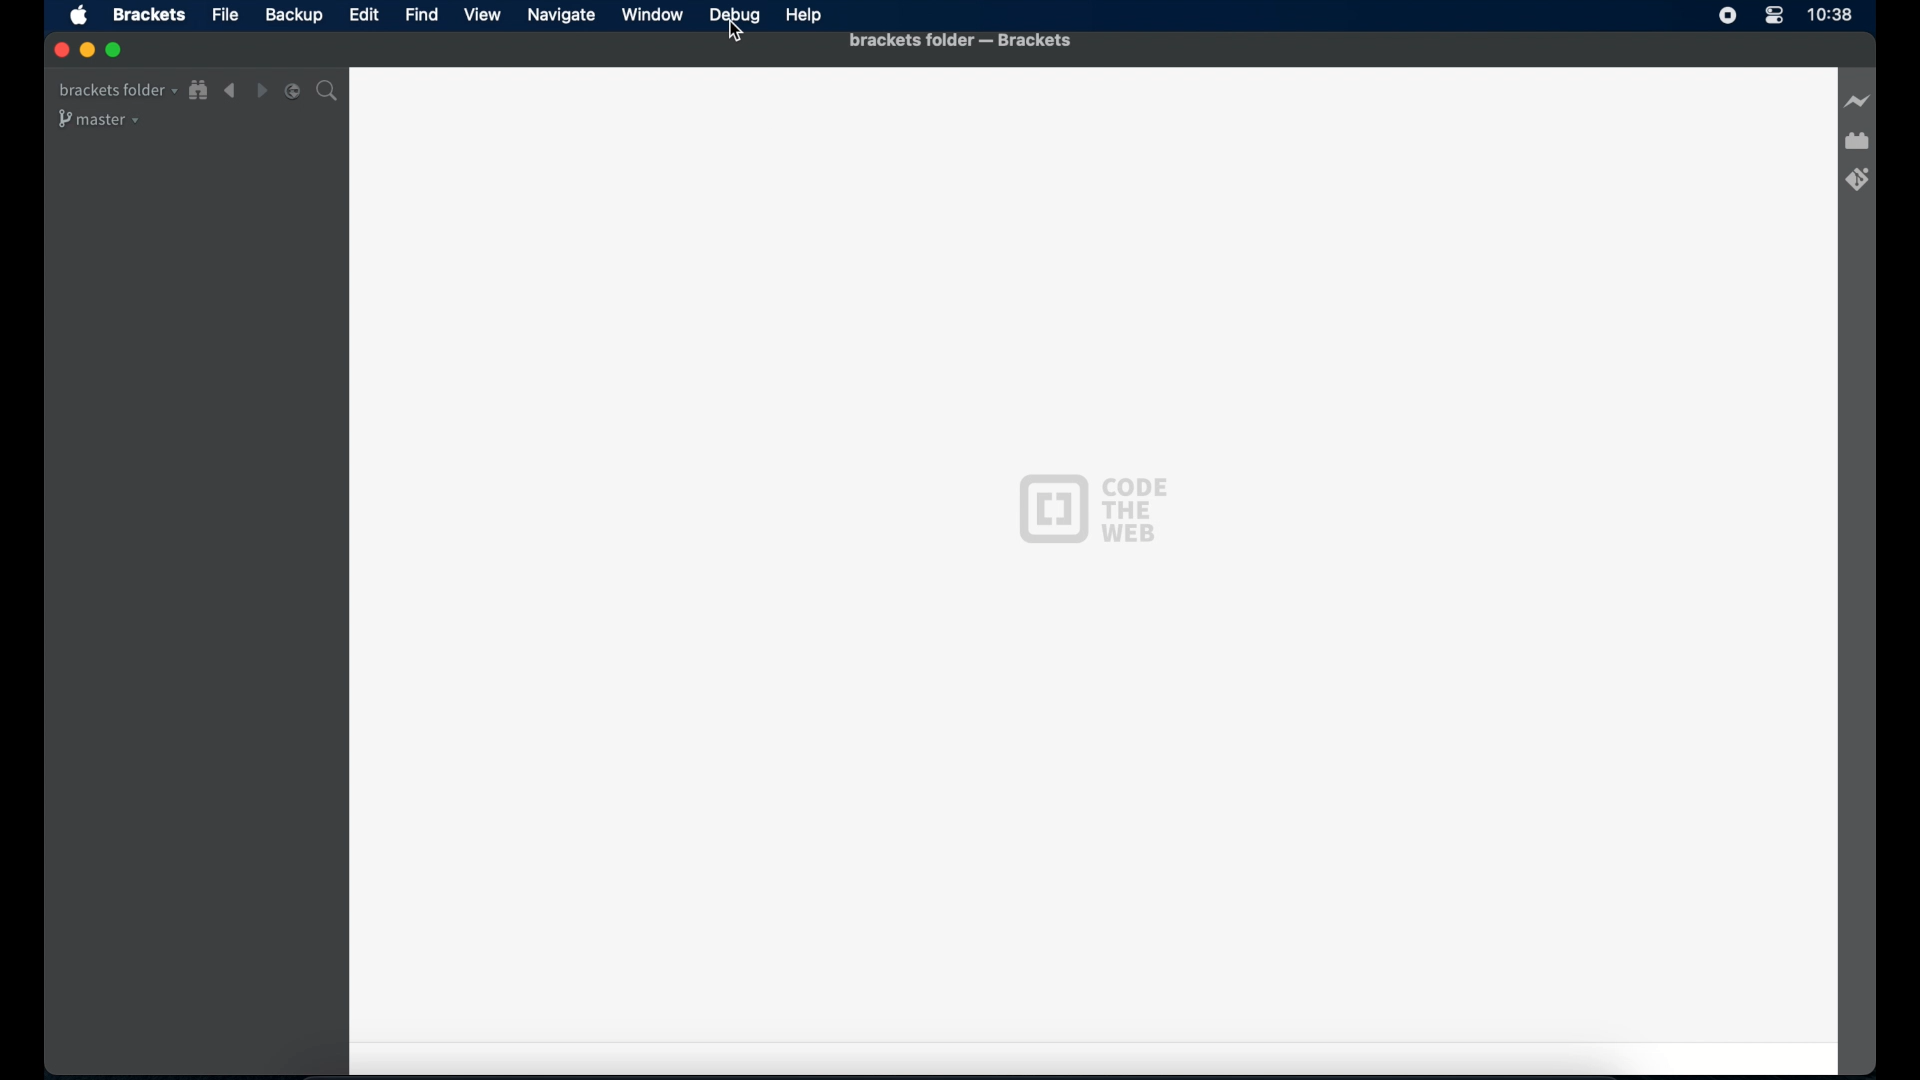 Image resolution: width=1920 pixels, height=1080 pixels. What do you see at coordinates (199, 90) in the screenshot?
I see `show file in  tree` at bounding box center [199, 90].